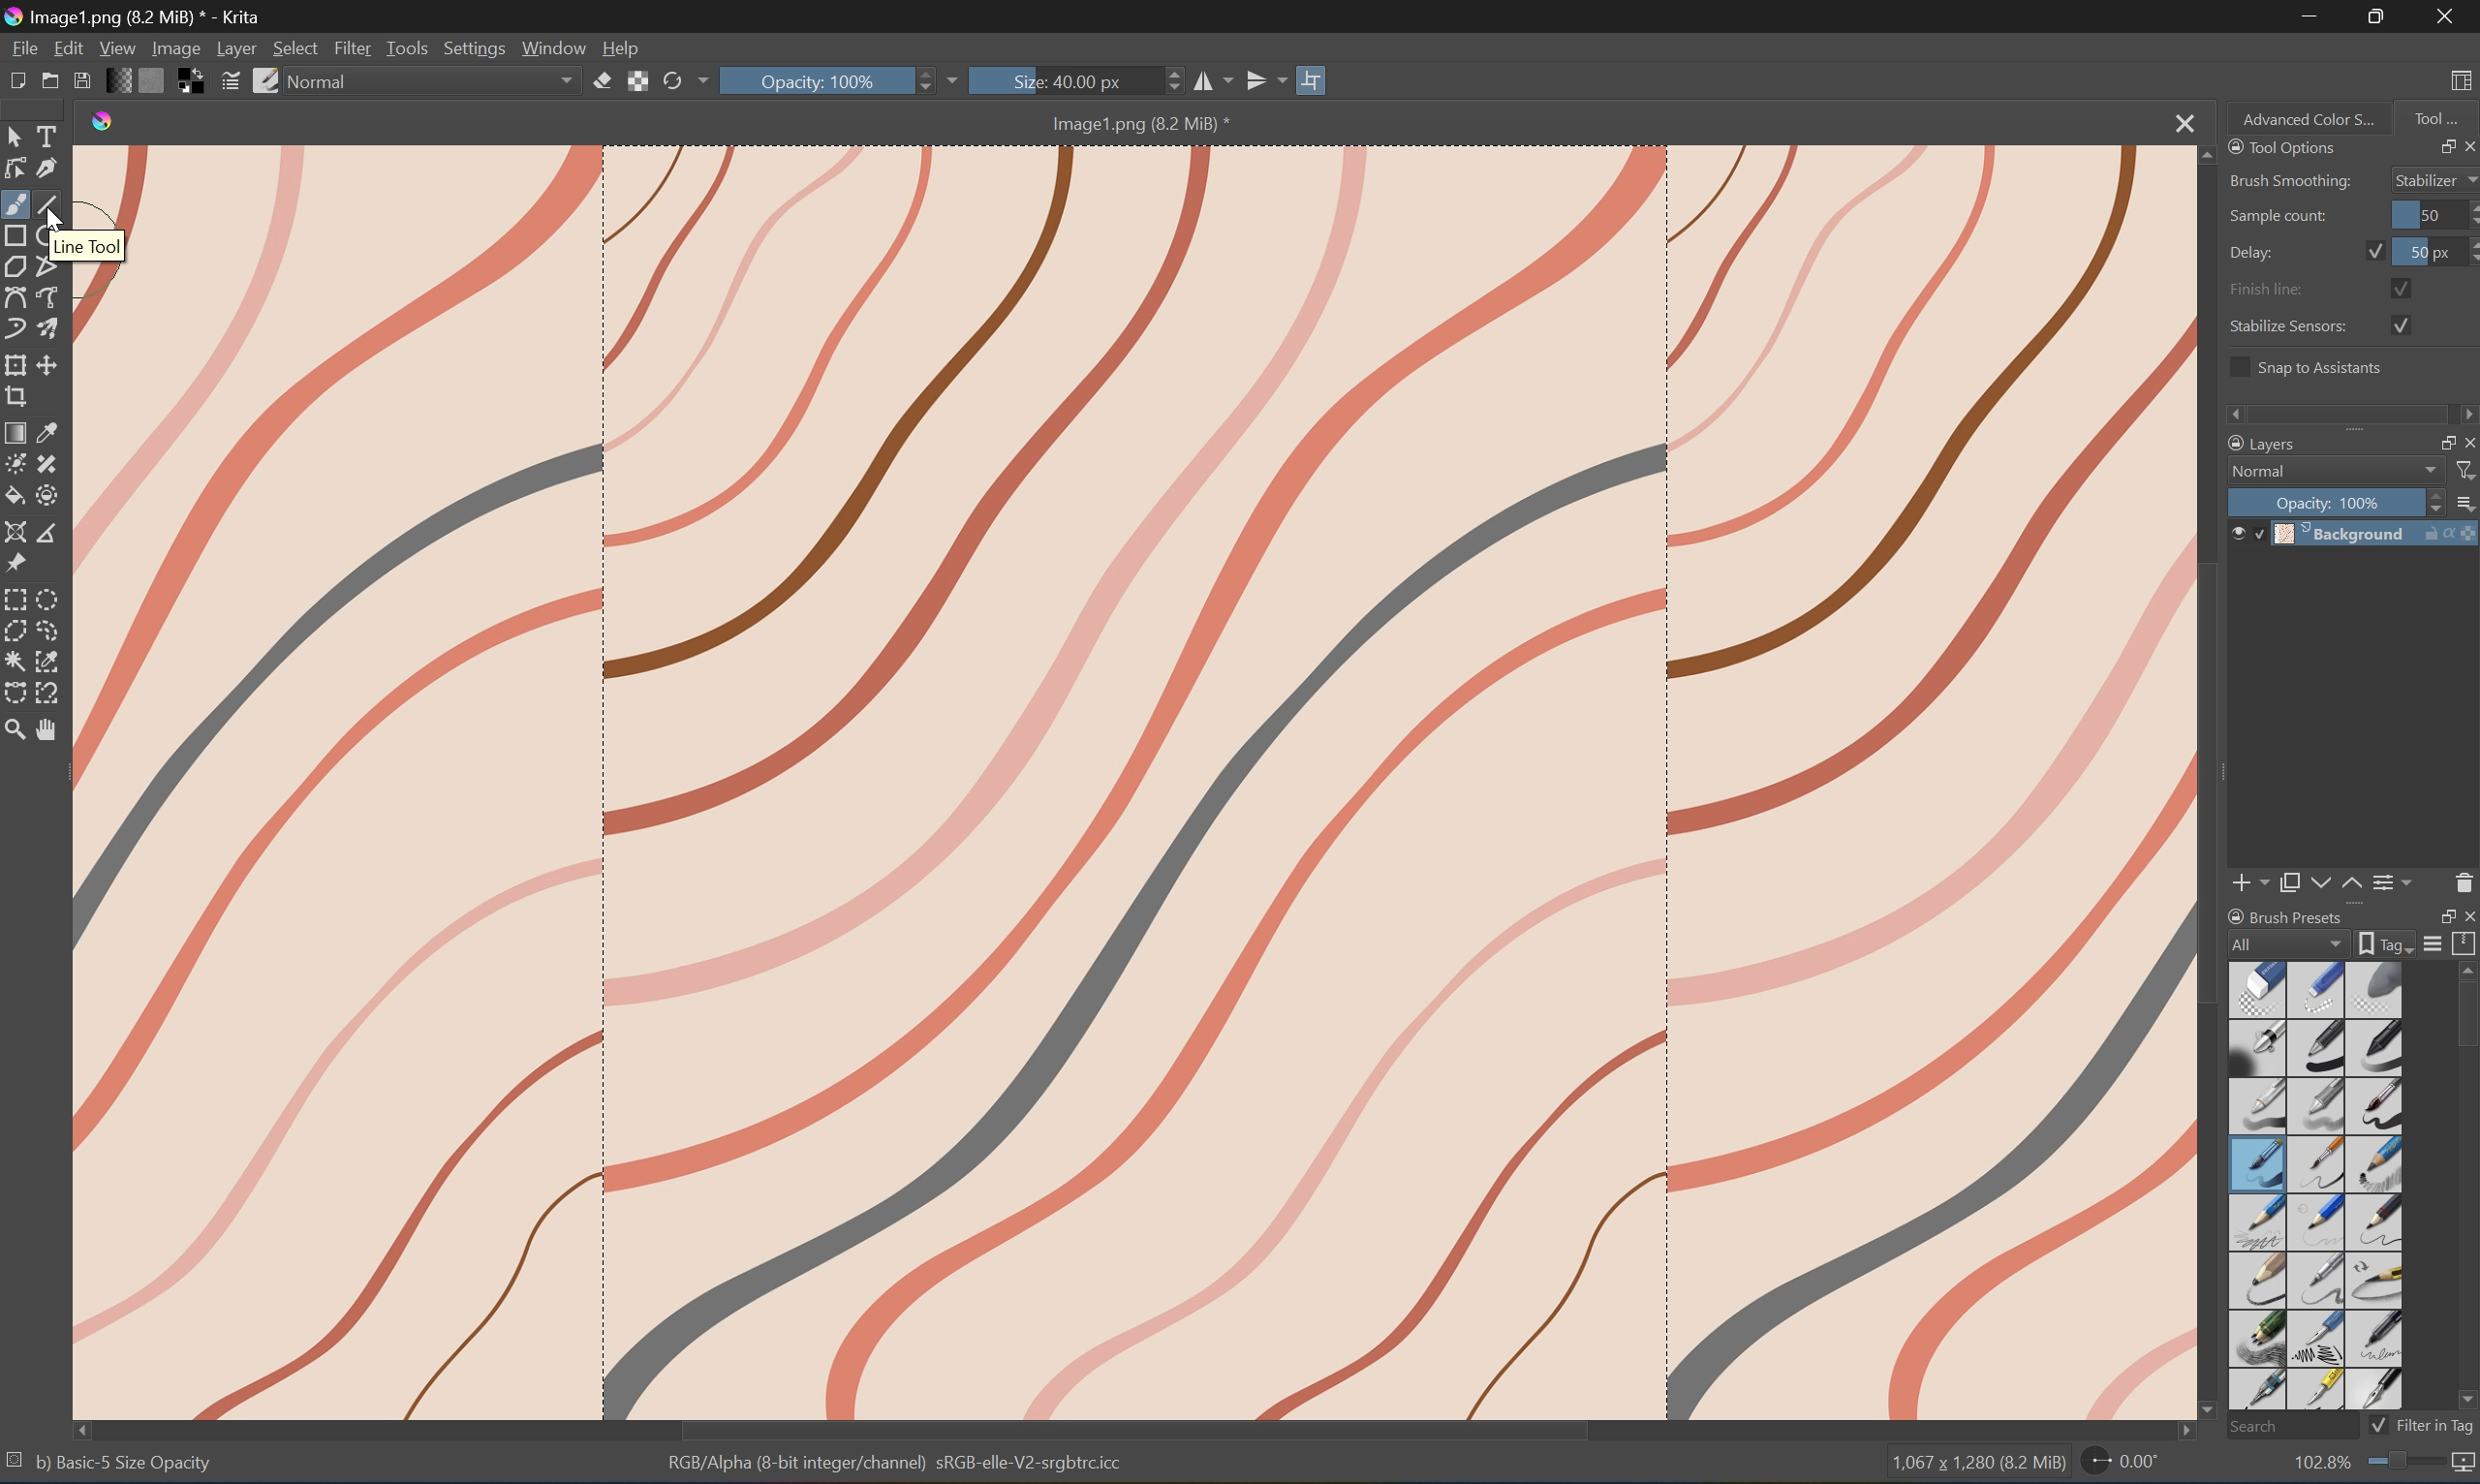  Describe the element at coordinates (1265, 78) in the screenshot. I see `Vertical Mirror tool` at that location.